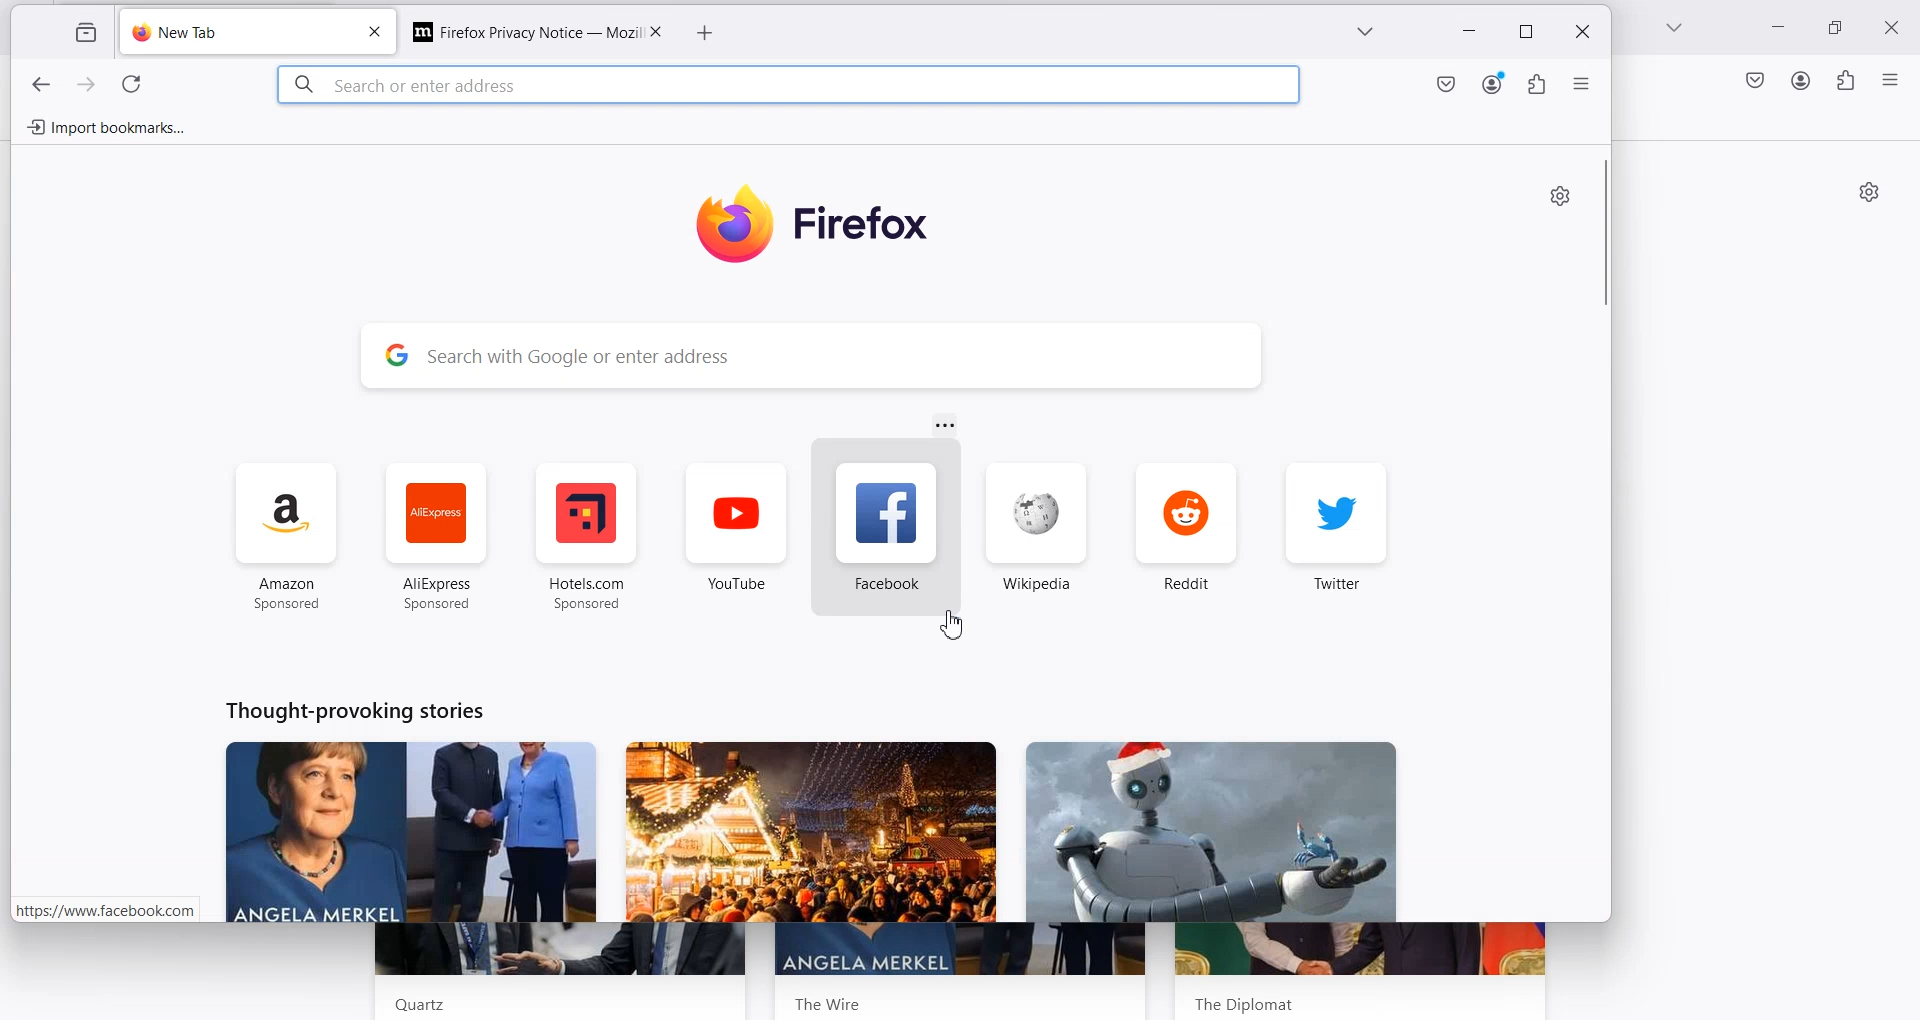 The height and width of the screenshot is (1020, 1920). Describe the element at coordinates (1892, 79) in the screenshot. I see `Open Application menu` at that location.